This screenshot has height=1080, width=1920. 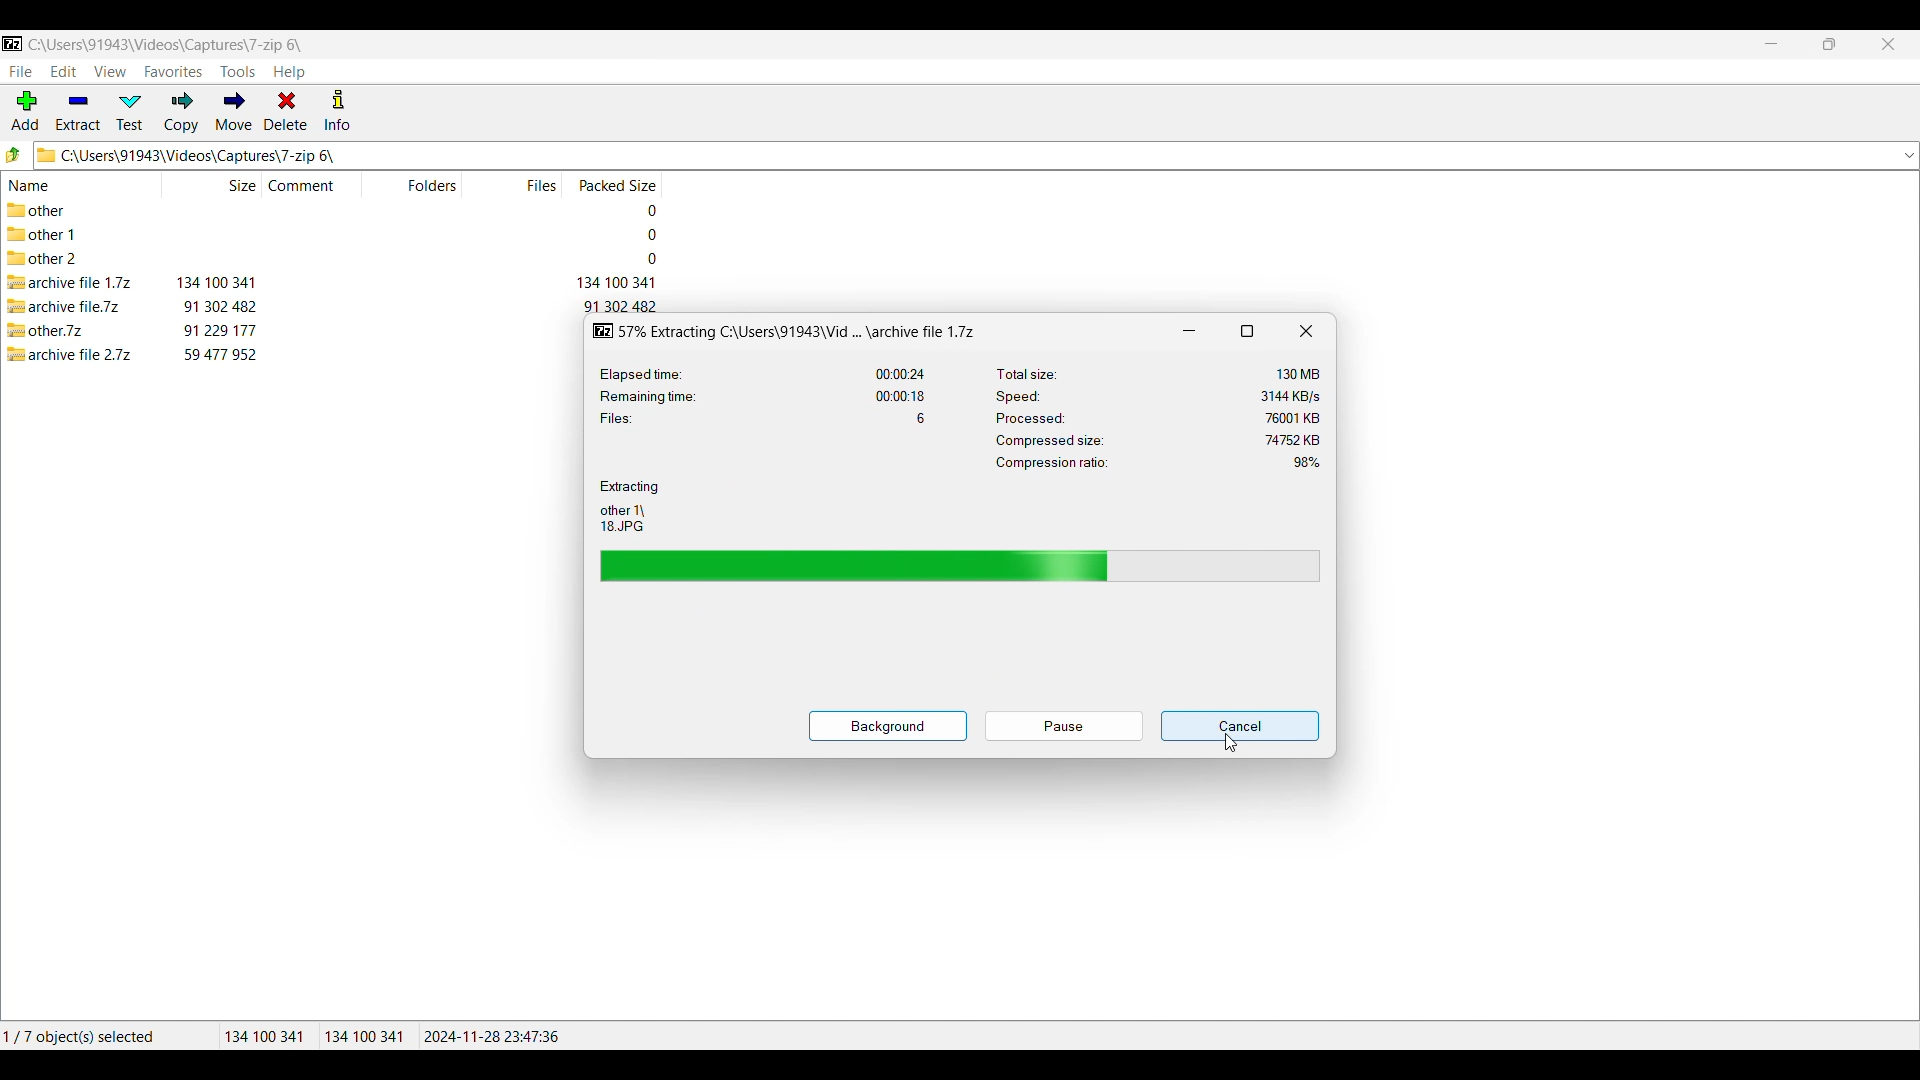 What do you see at coordinates (630, 487) in the screenshot?
I see `Extracting` at bounding box center [630, 487].